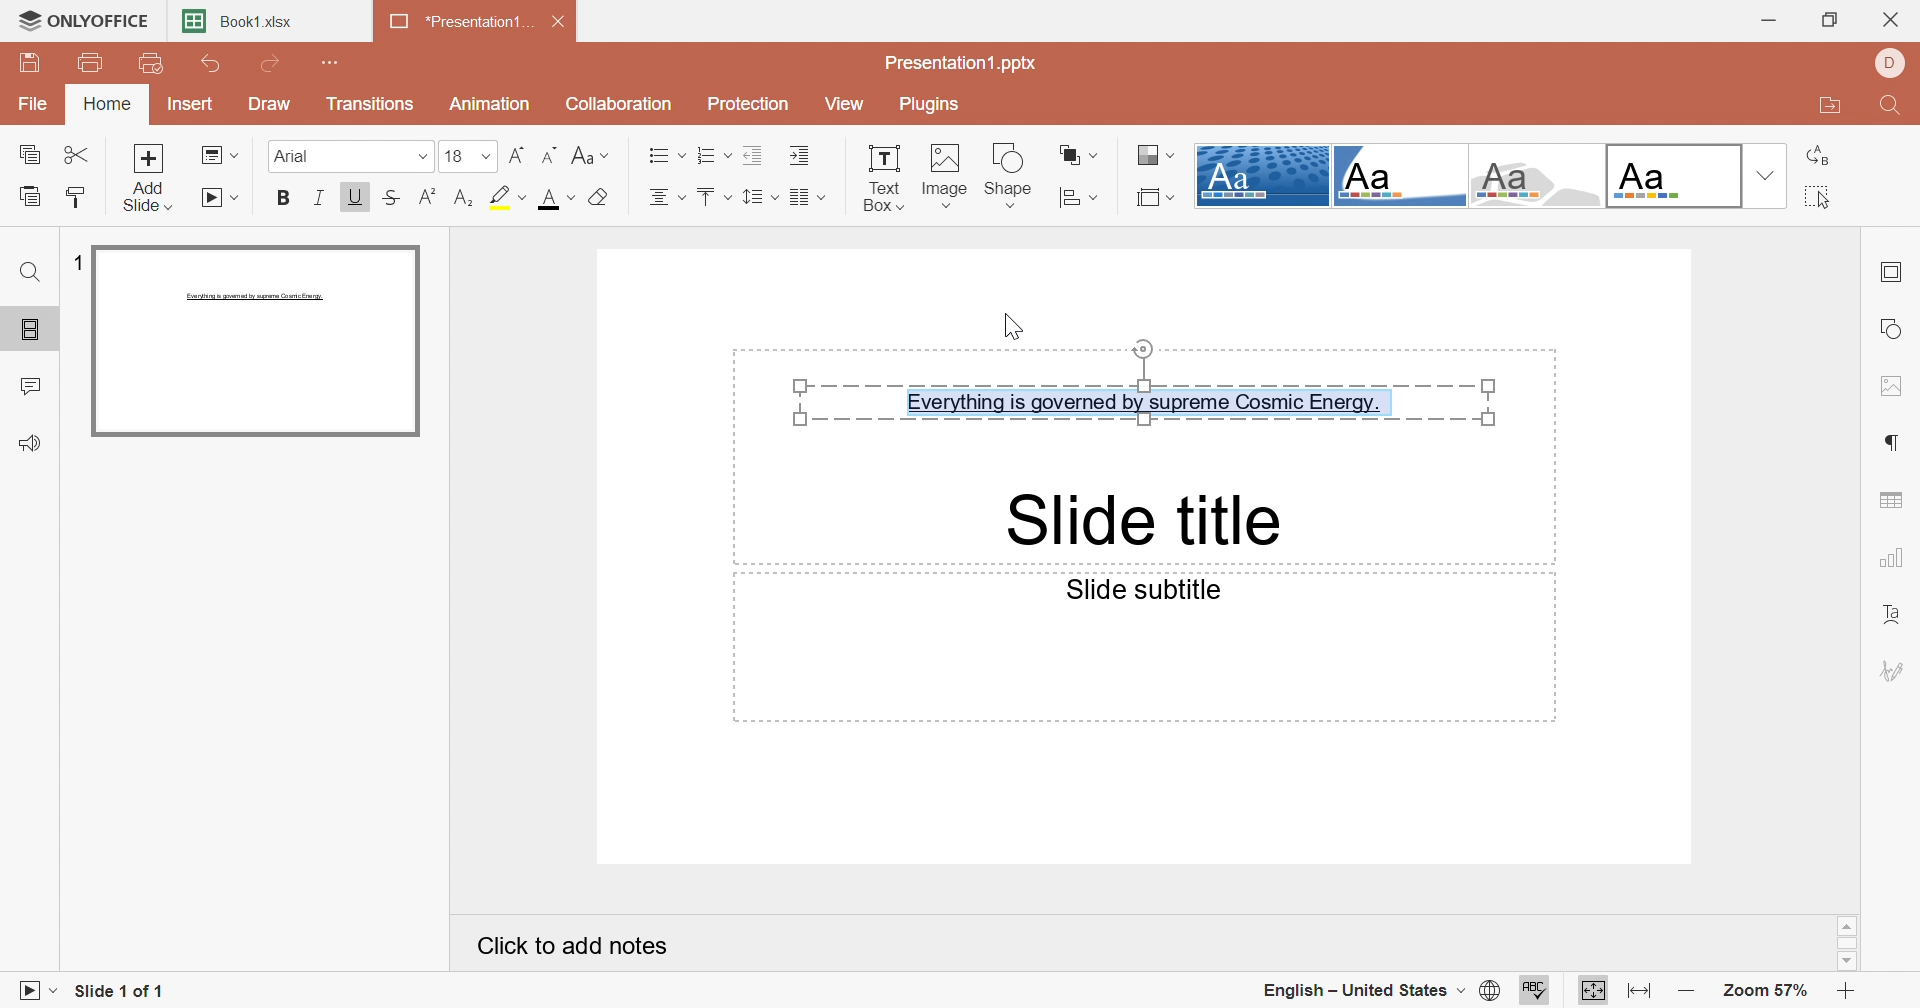 Image resolution: width=1920 pixels, height=1008 pixels. I want to click on Paragraph settings, so click(1900, 439).